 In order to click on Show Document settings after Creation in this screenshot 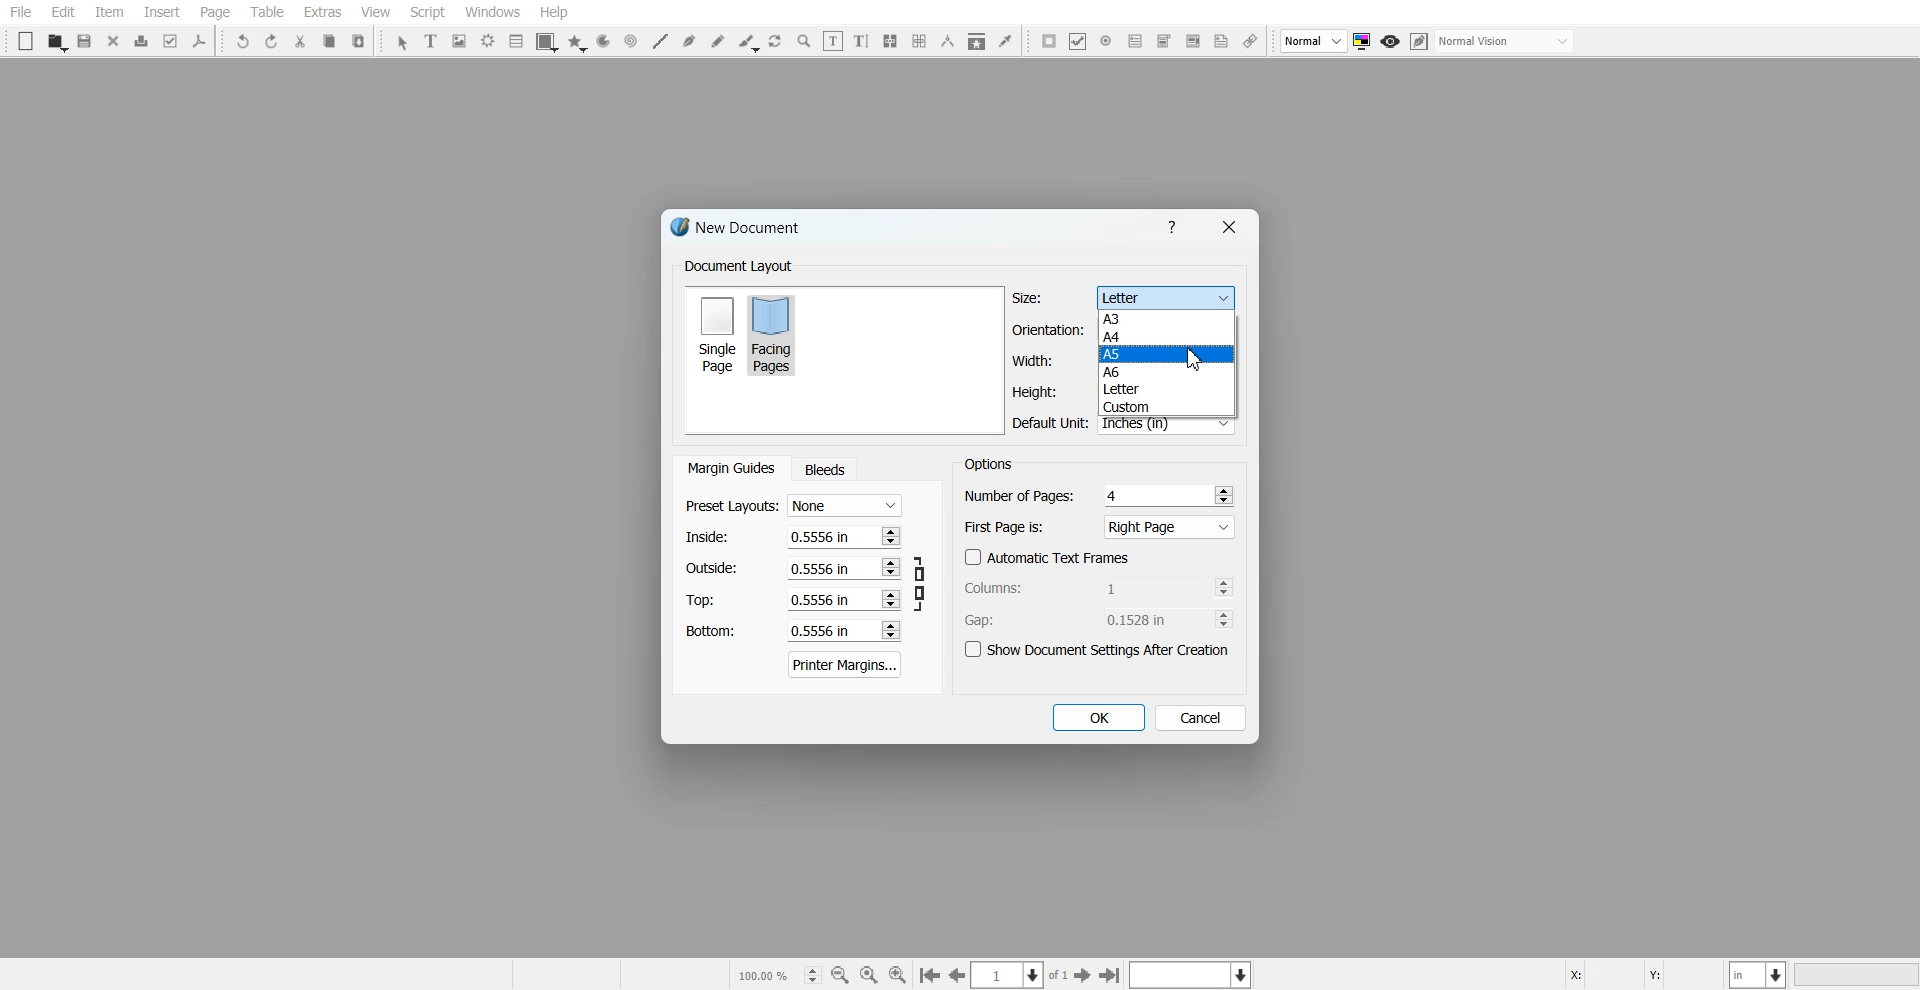, I will do `click(1100, 650)`.